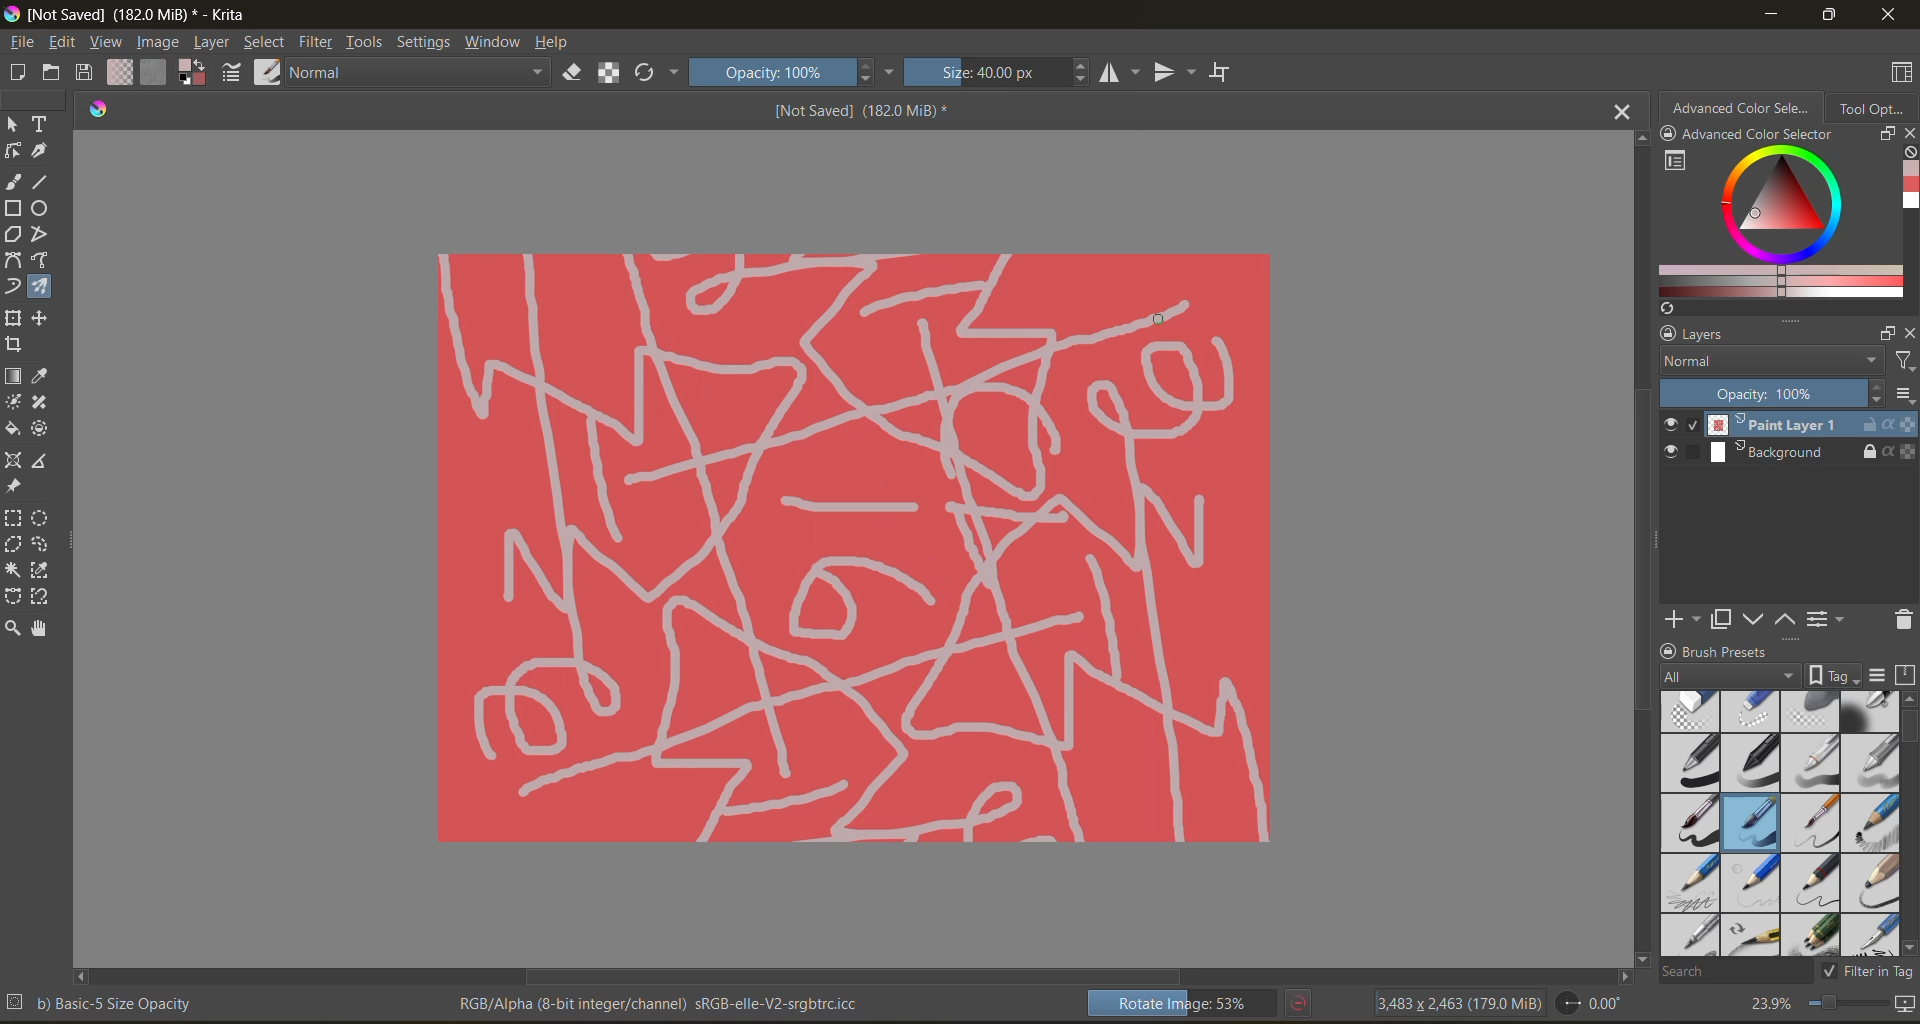 This screenshot has height=1024, width=1920. I want to click on duplicate, so click(1717, 620).